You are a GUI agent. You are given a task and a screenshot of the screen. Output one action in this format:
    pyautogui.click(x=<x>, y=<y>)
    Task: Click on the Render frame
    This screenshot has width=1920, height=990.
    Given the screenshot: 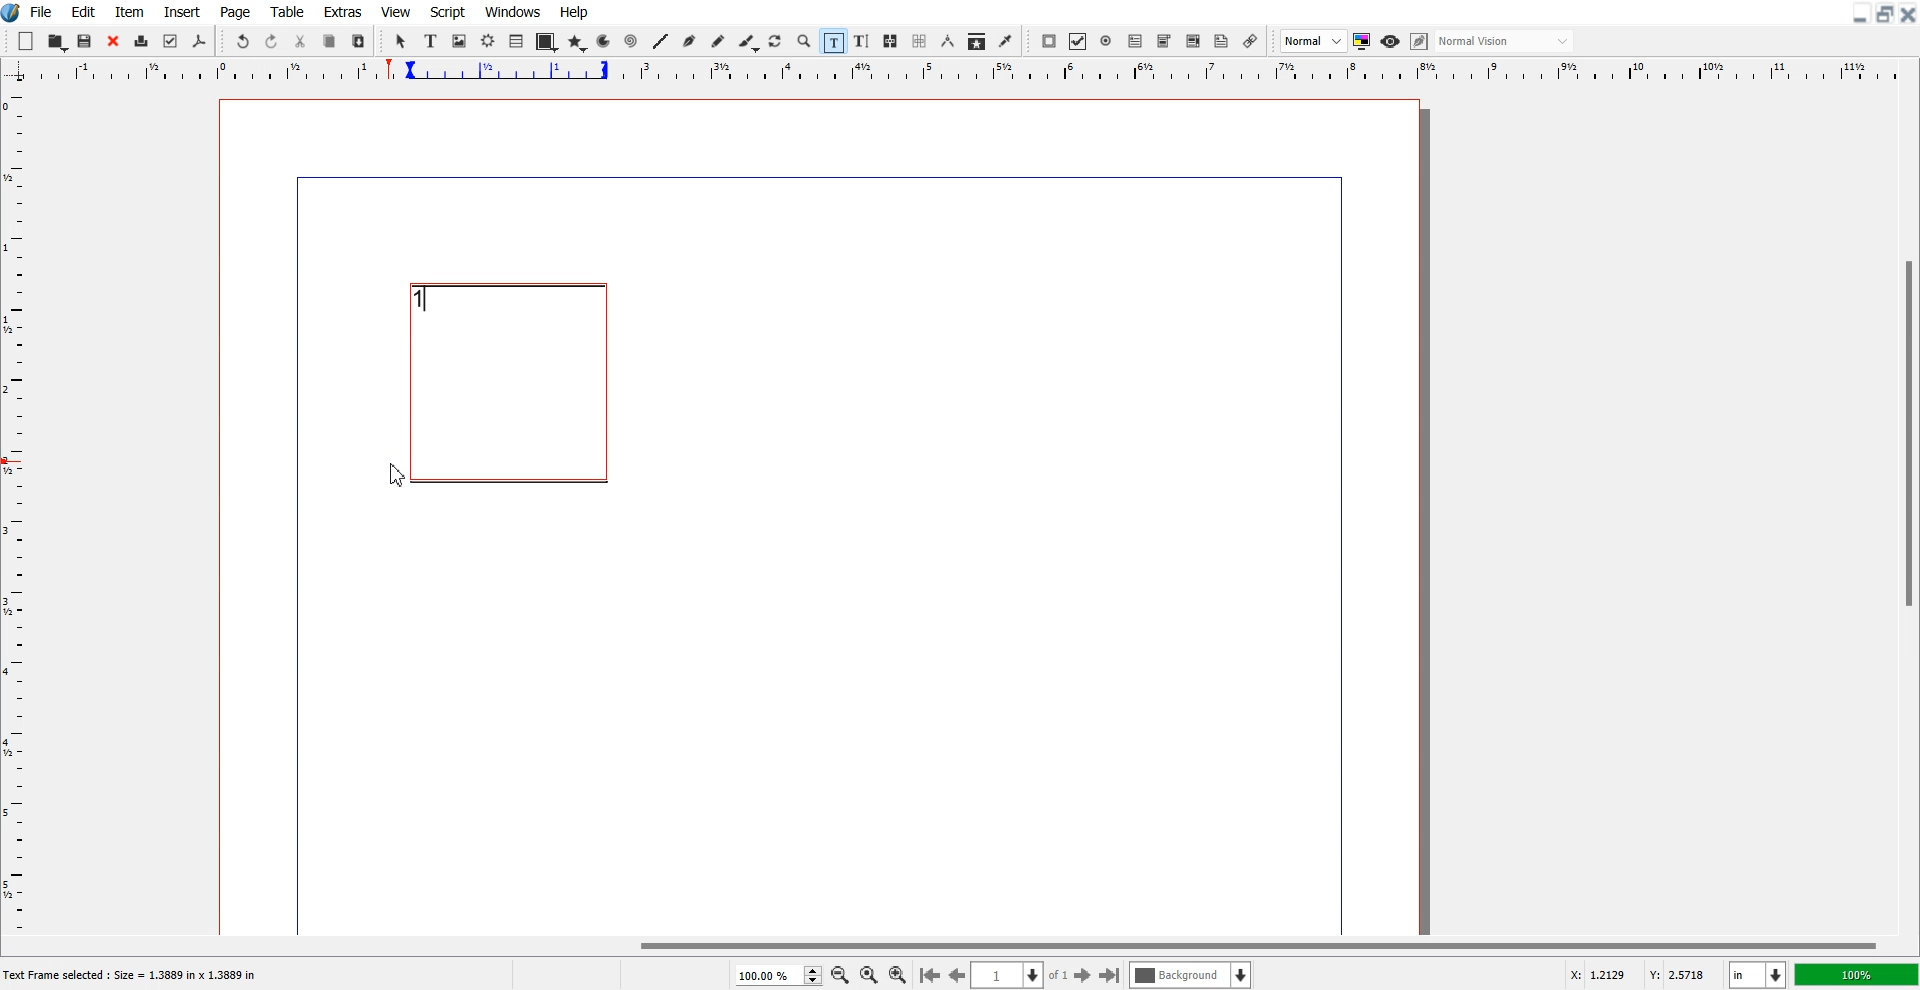 What is the action you would take?
    pyautogui.click(x=489, y=40)
    